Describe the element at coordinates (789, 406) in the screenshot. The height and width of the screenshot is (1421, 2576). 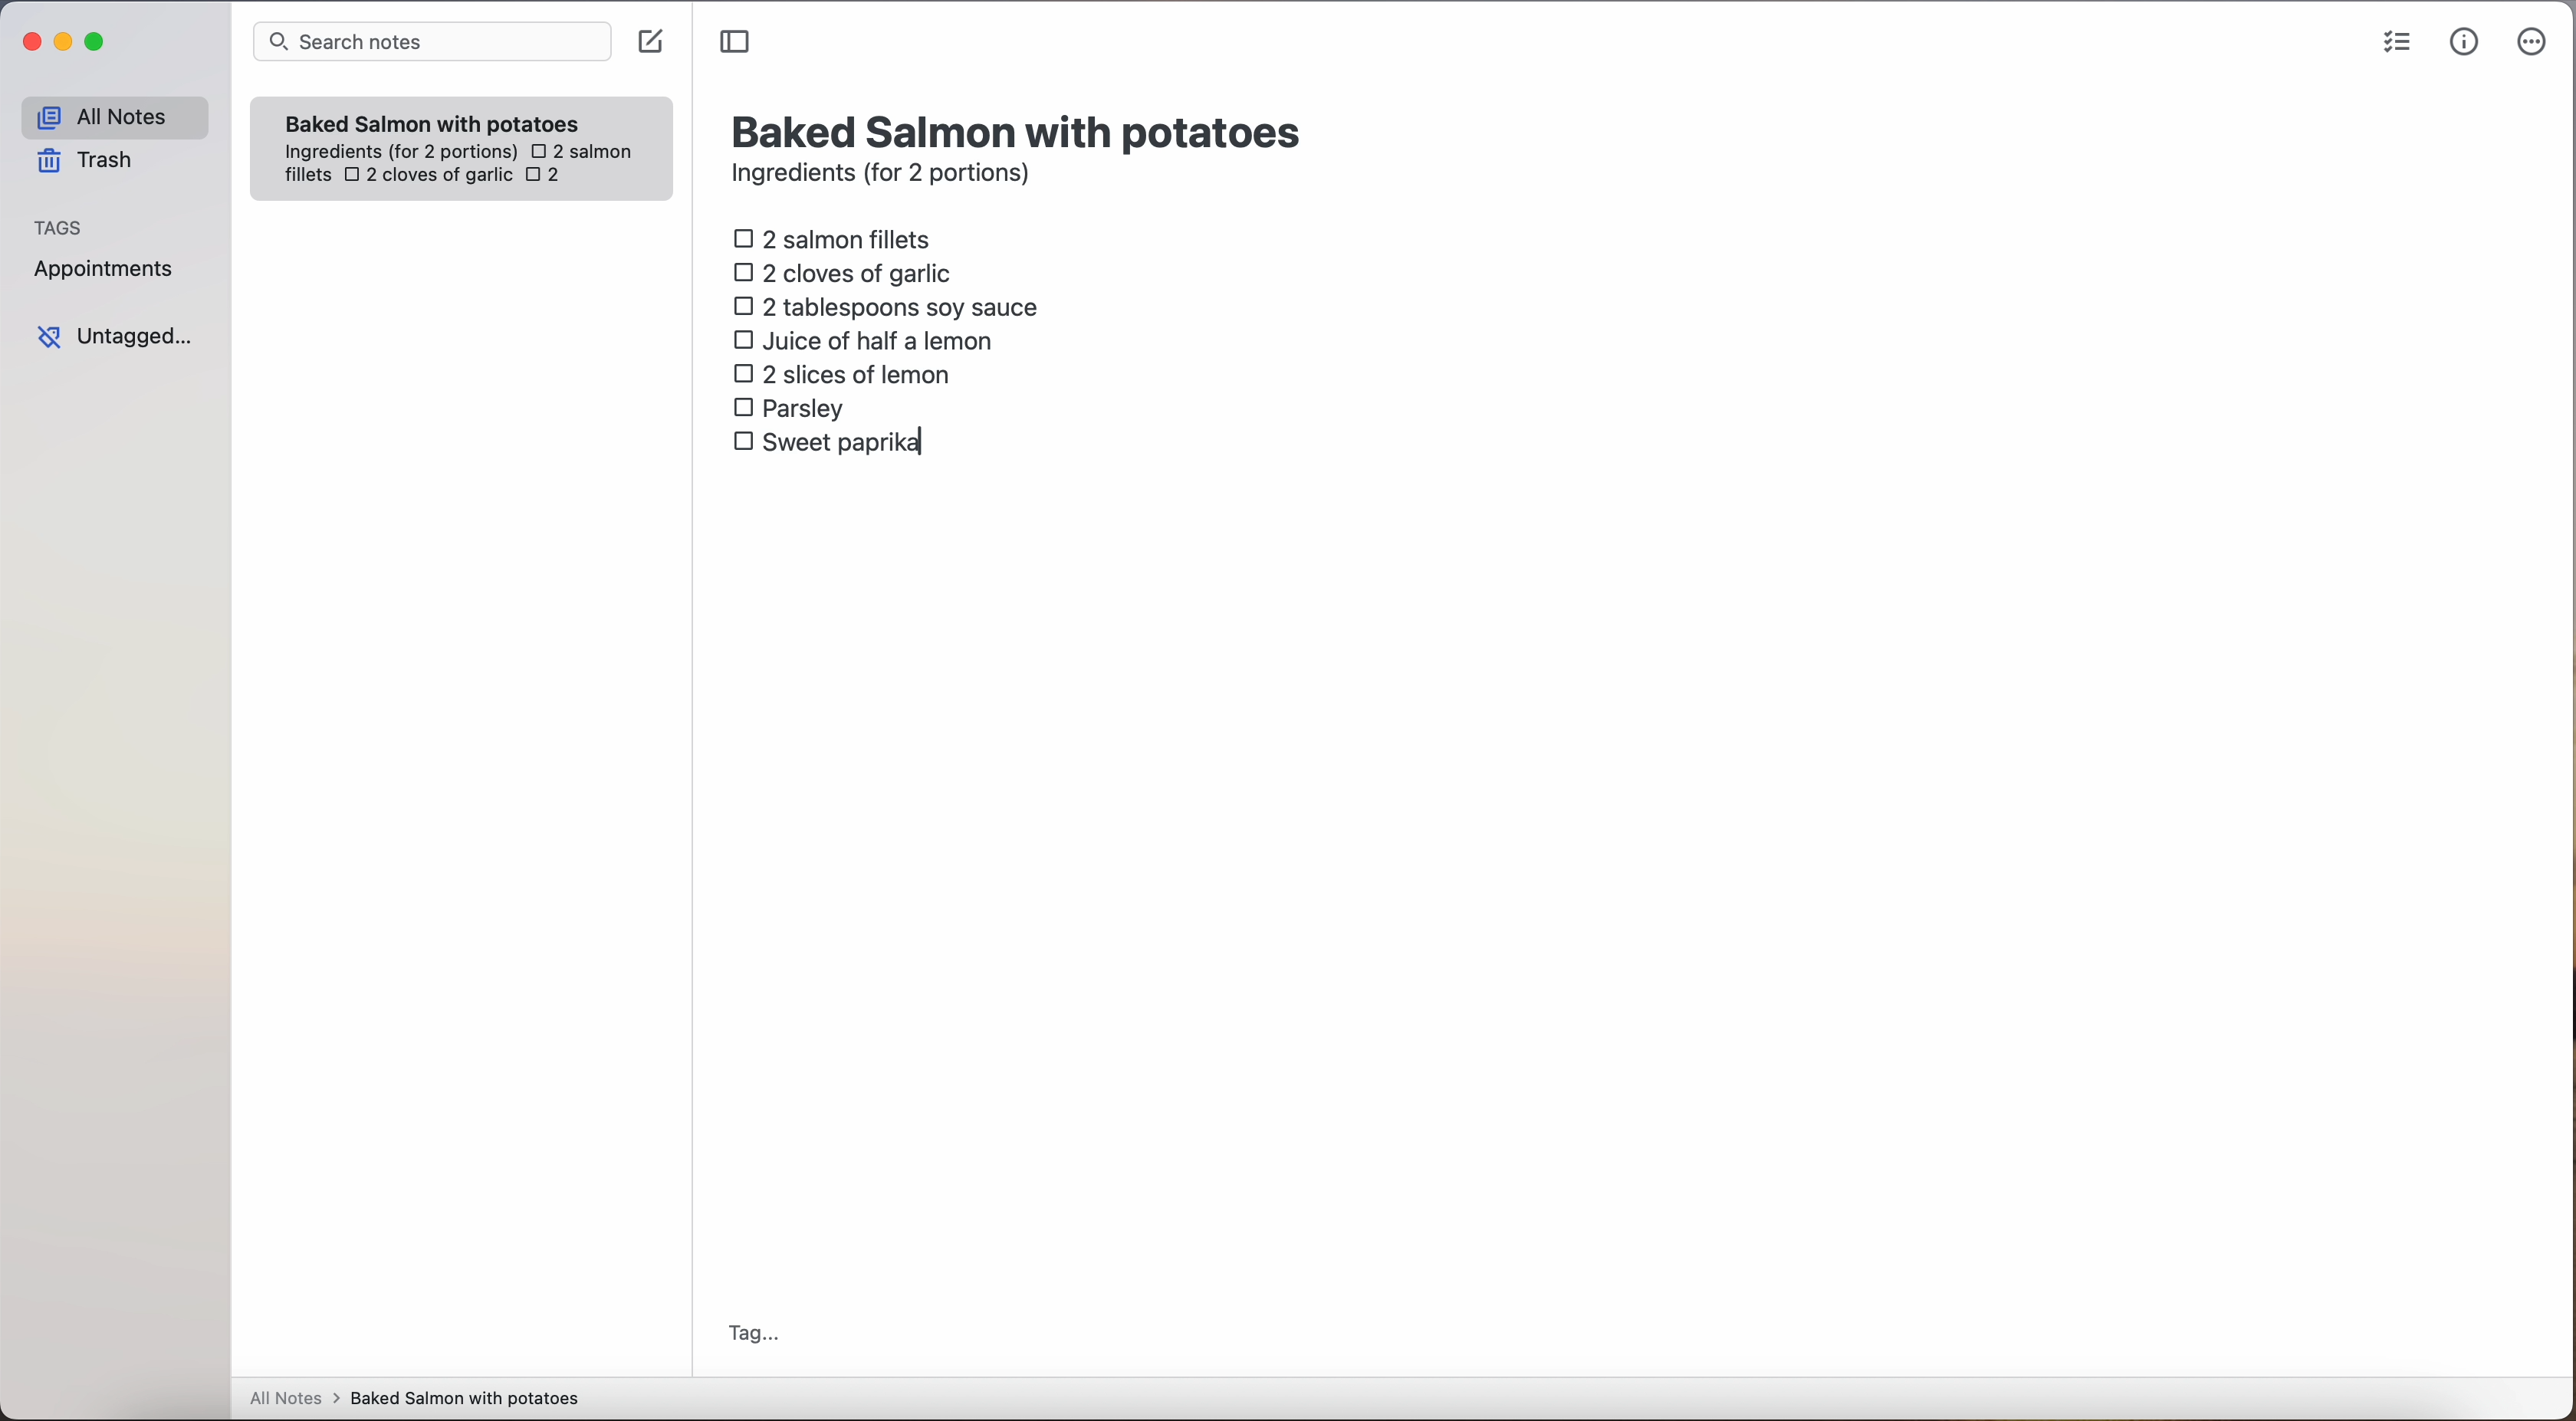
I see `parsley` at that location.